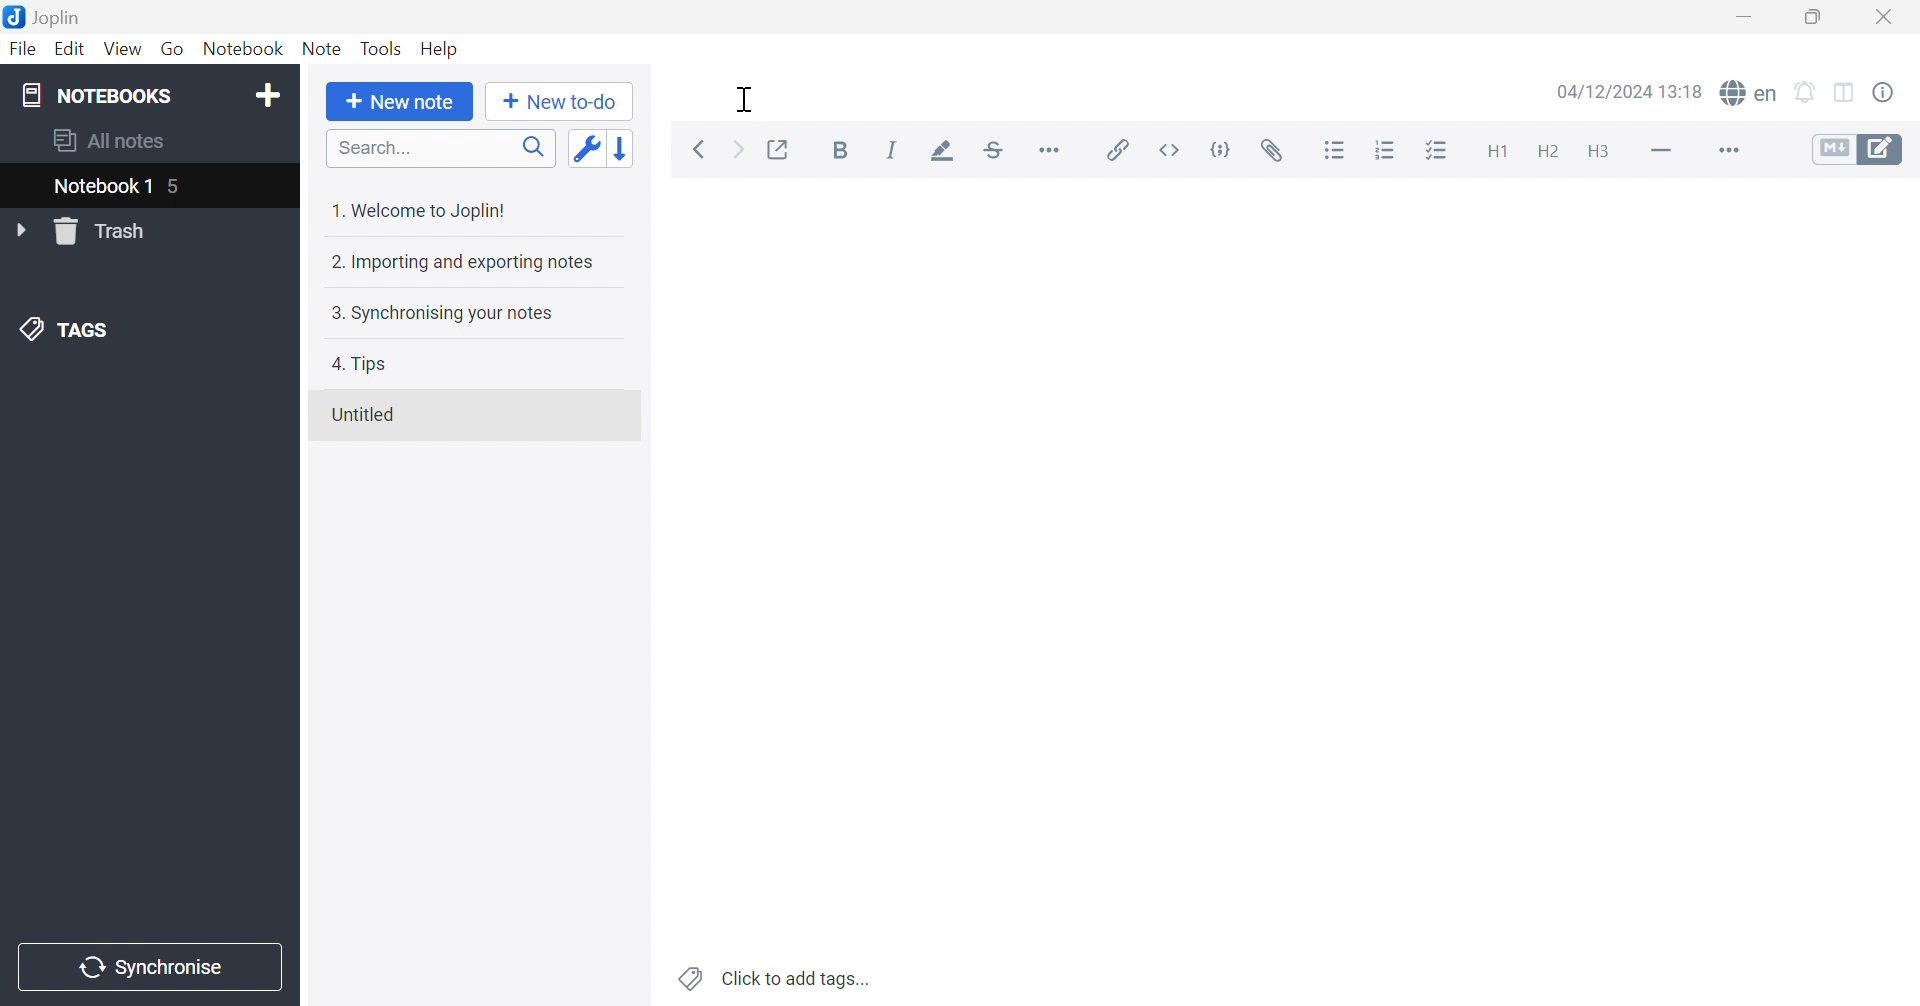 The height and width of the screenshot is (1006, 1920). Describe the element at coordinates (1661, 150) in the screenshot. I see `Horizontal line` at that location.